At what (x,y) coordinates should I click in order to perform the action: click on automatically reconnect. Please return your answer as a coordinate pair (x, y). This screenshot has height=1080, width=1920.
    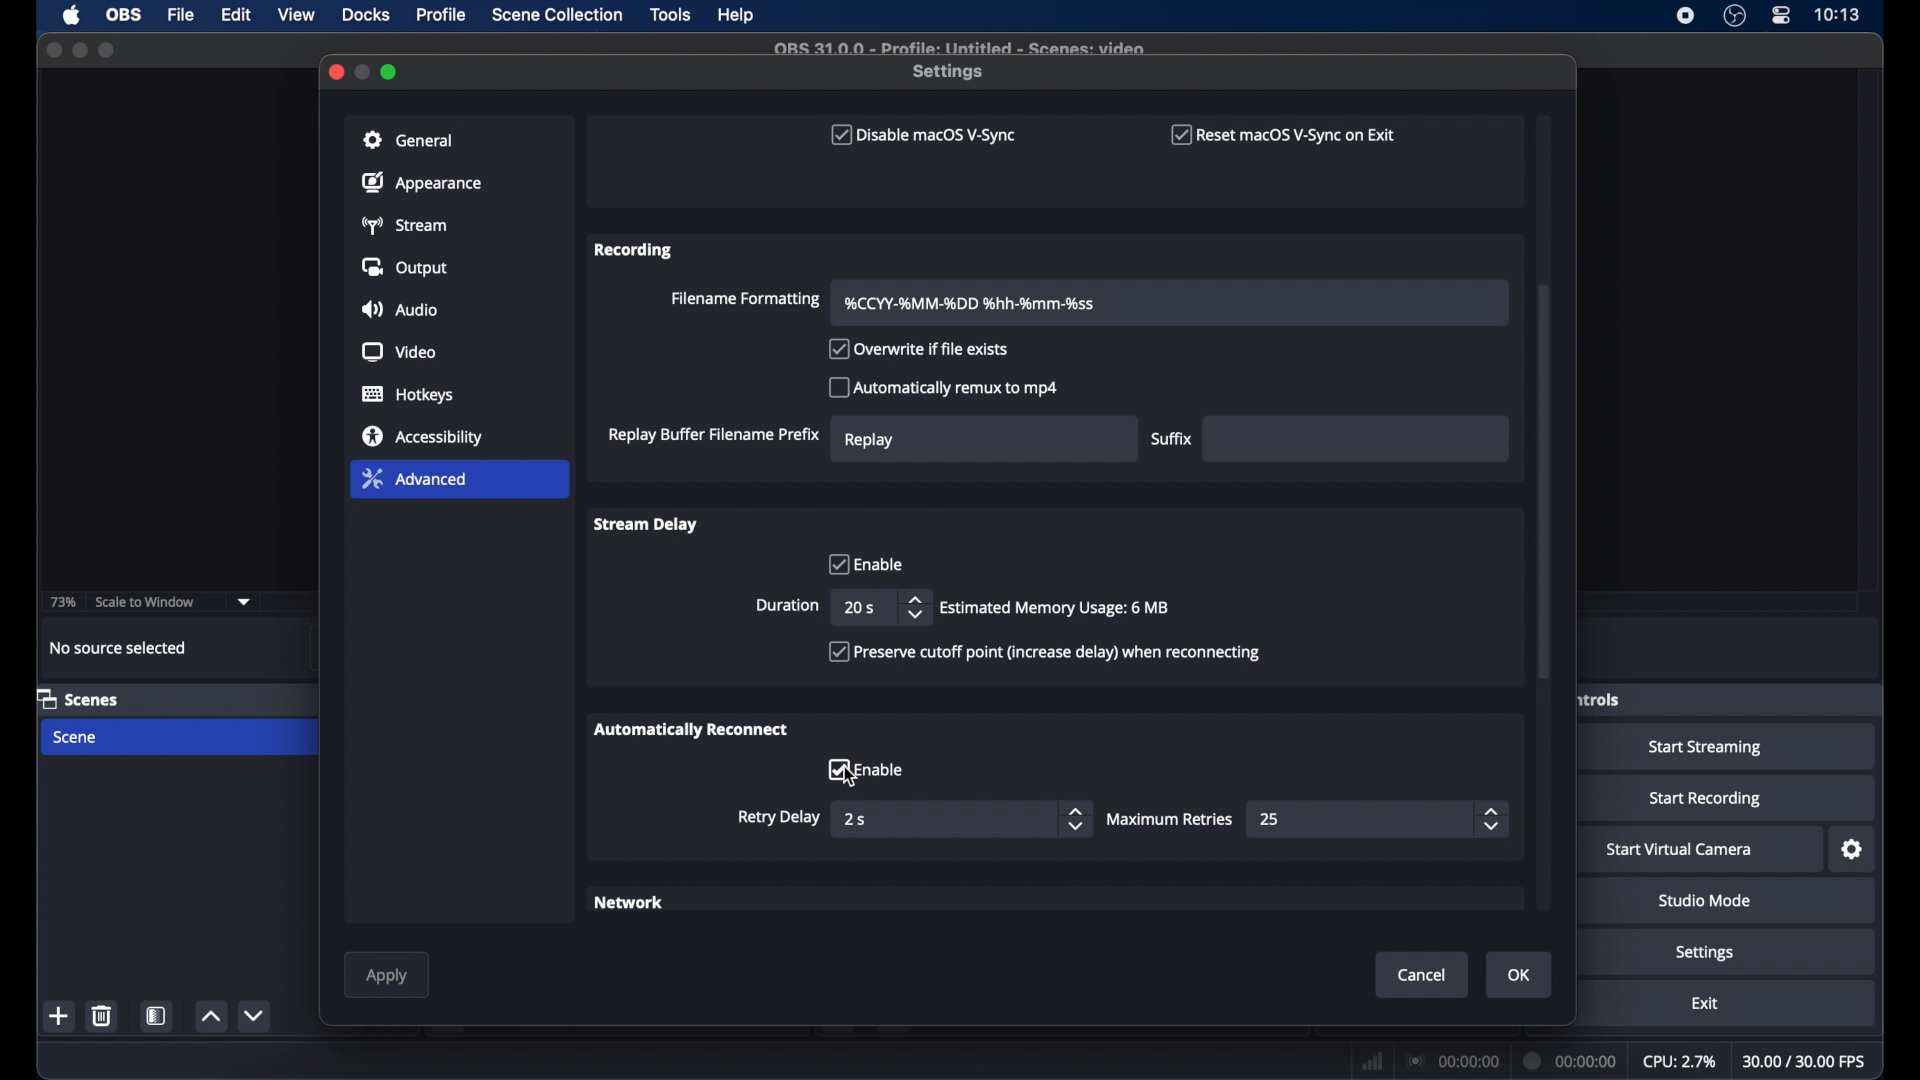
    Looking at the image, I should click on (691, 729).